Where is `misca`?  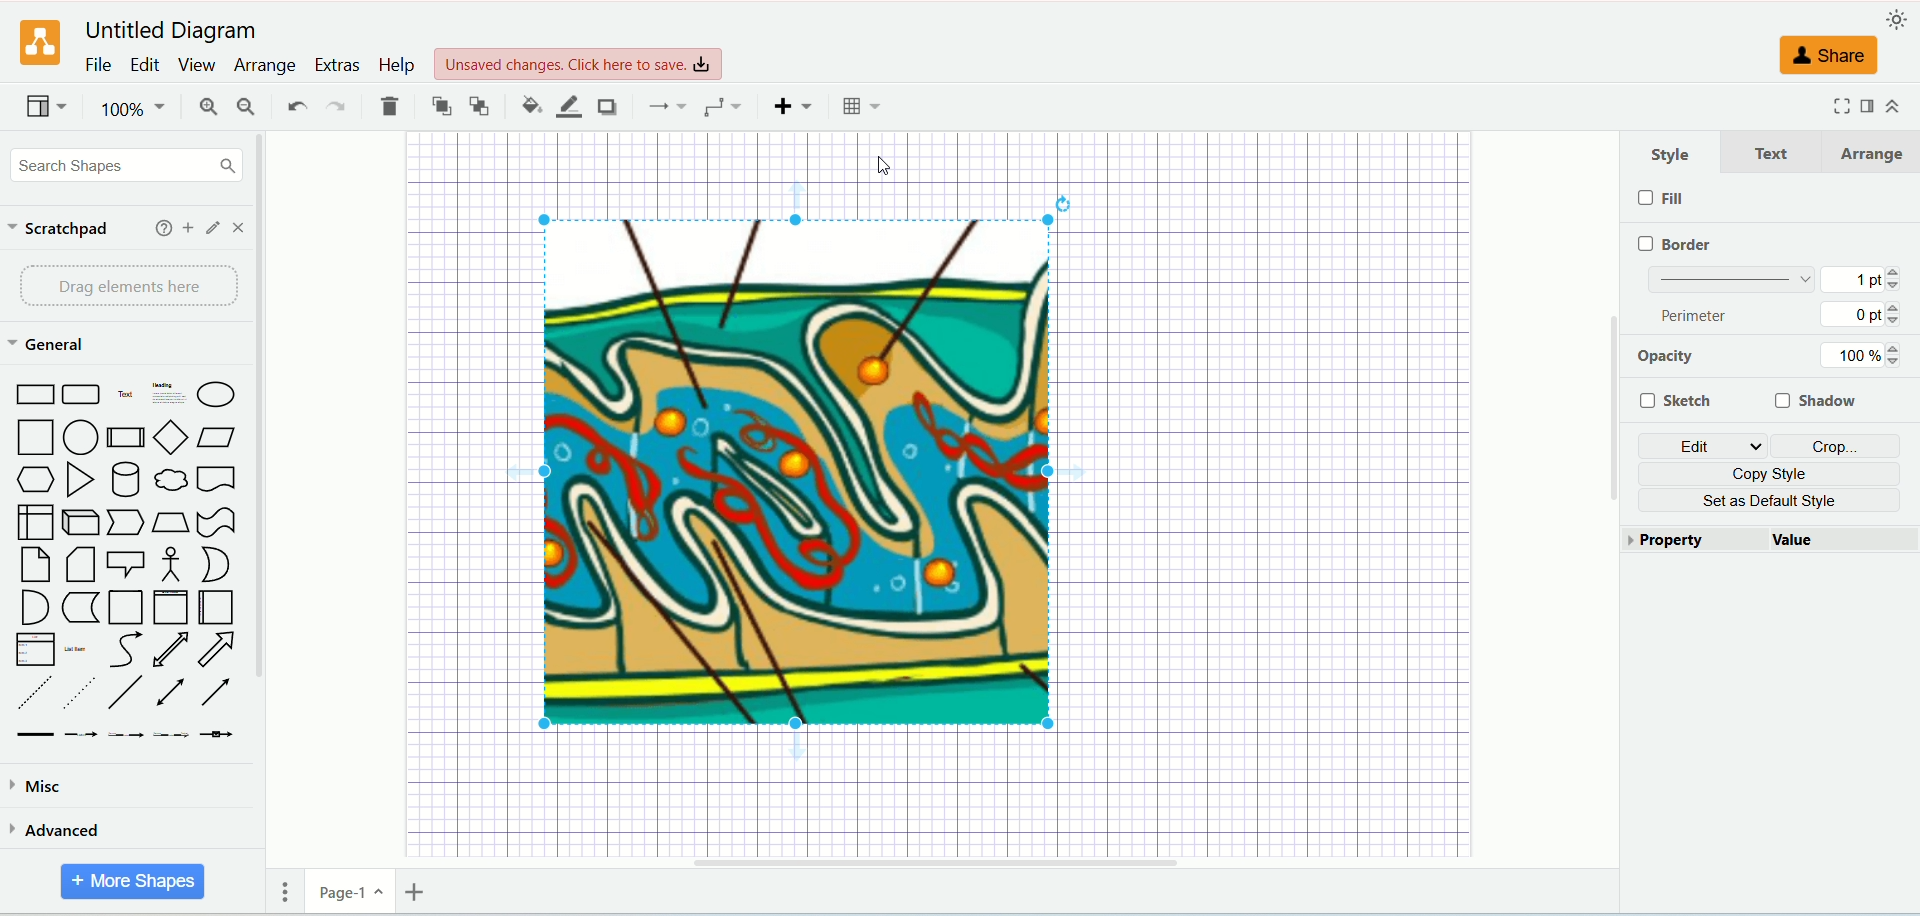
misca is located at coordinates (41, 787).